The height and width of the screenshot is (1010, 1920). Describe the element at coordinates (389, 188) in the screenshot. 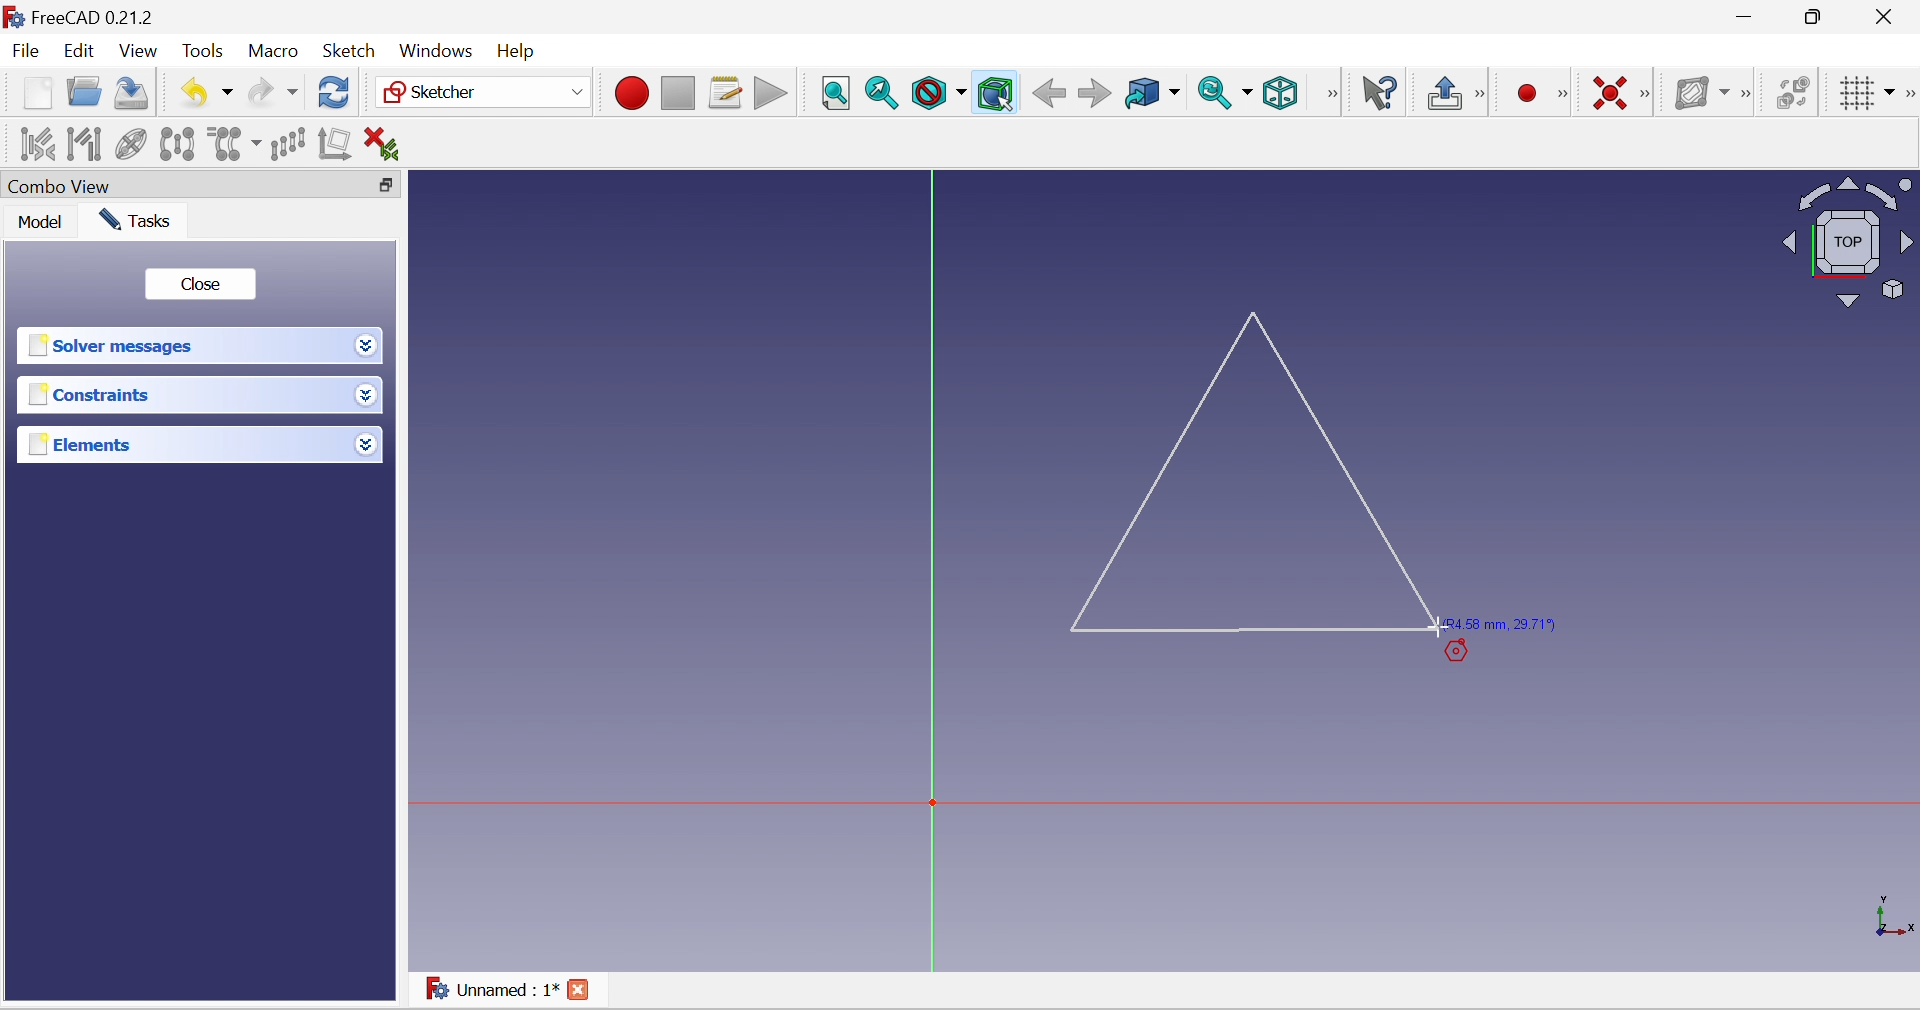

I see `Restore down` at that location.